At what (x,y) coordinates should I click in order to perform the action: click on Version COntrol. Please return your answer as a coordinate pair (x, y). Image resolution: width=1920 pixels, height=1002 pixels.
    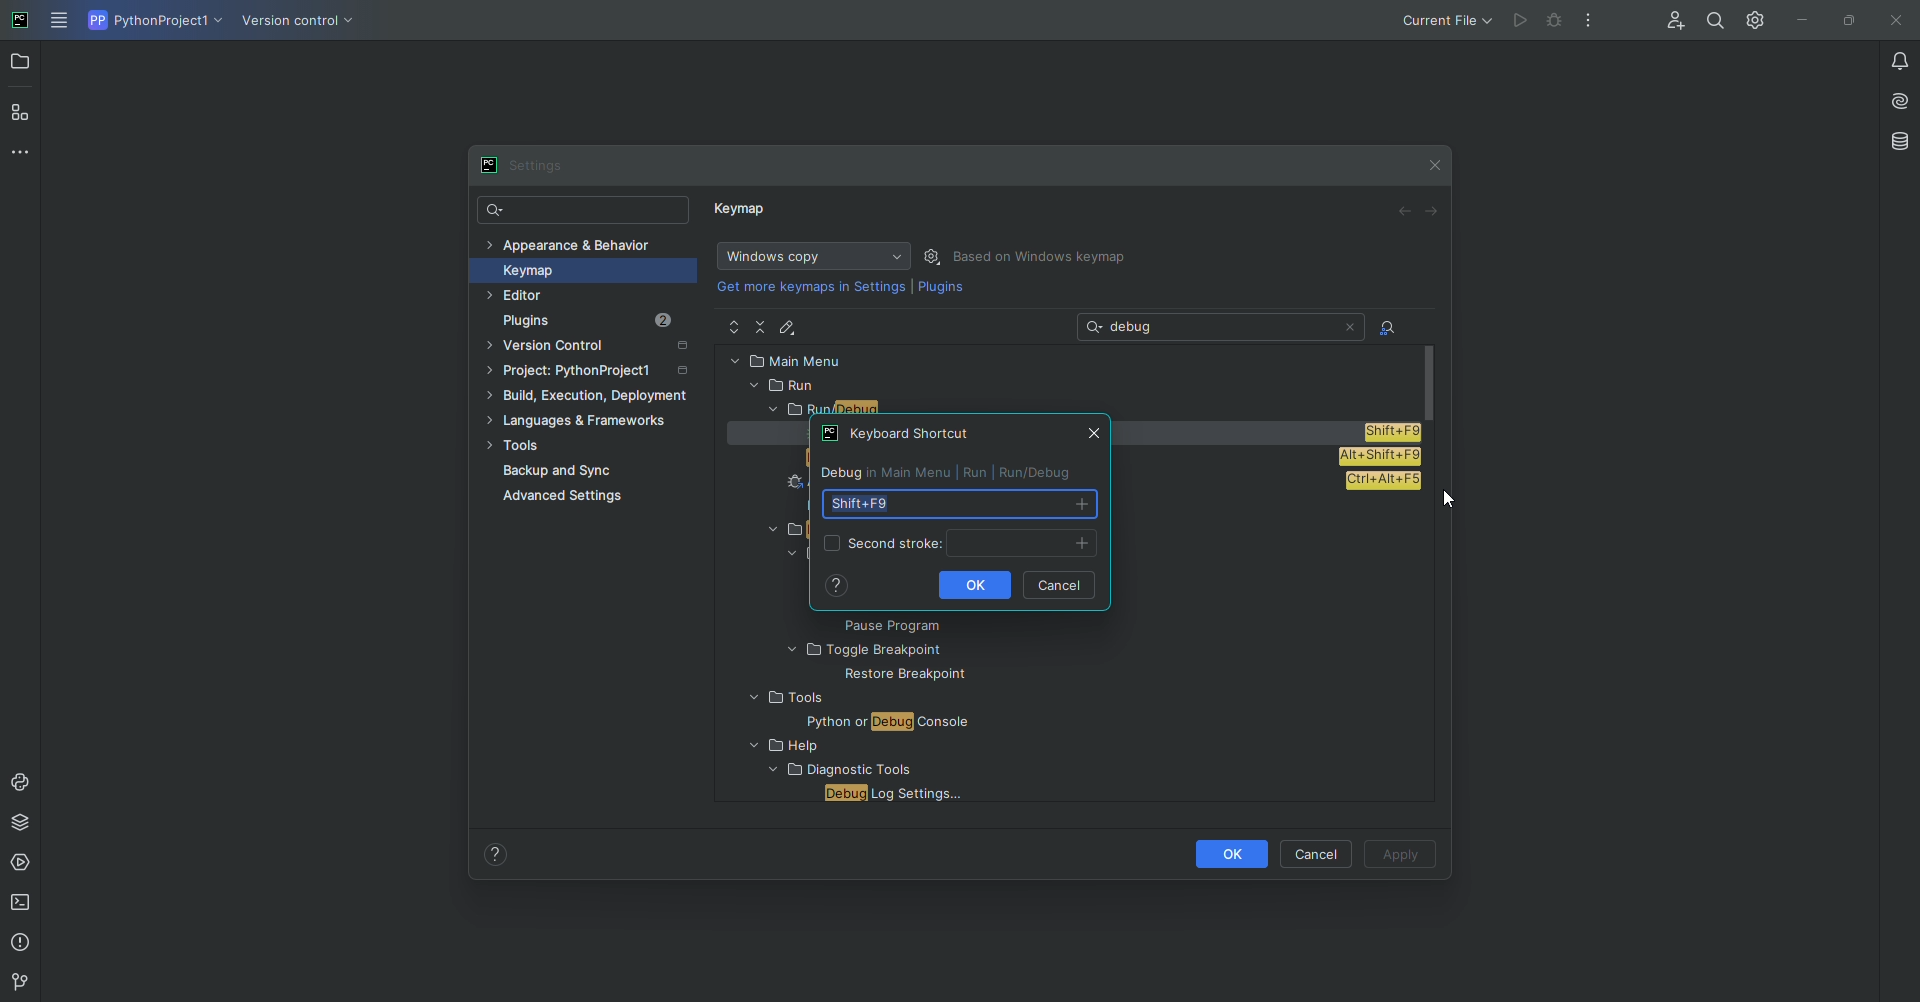
    Looking at the image, I should click on (302, 24).